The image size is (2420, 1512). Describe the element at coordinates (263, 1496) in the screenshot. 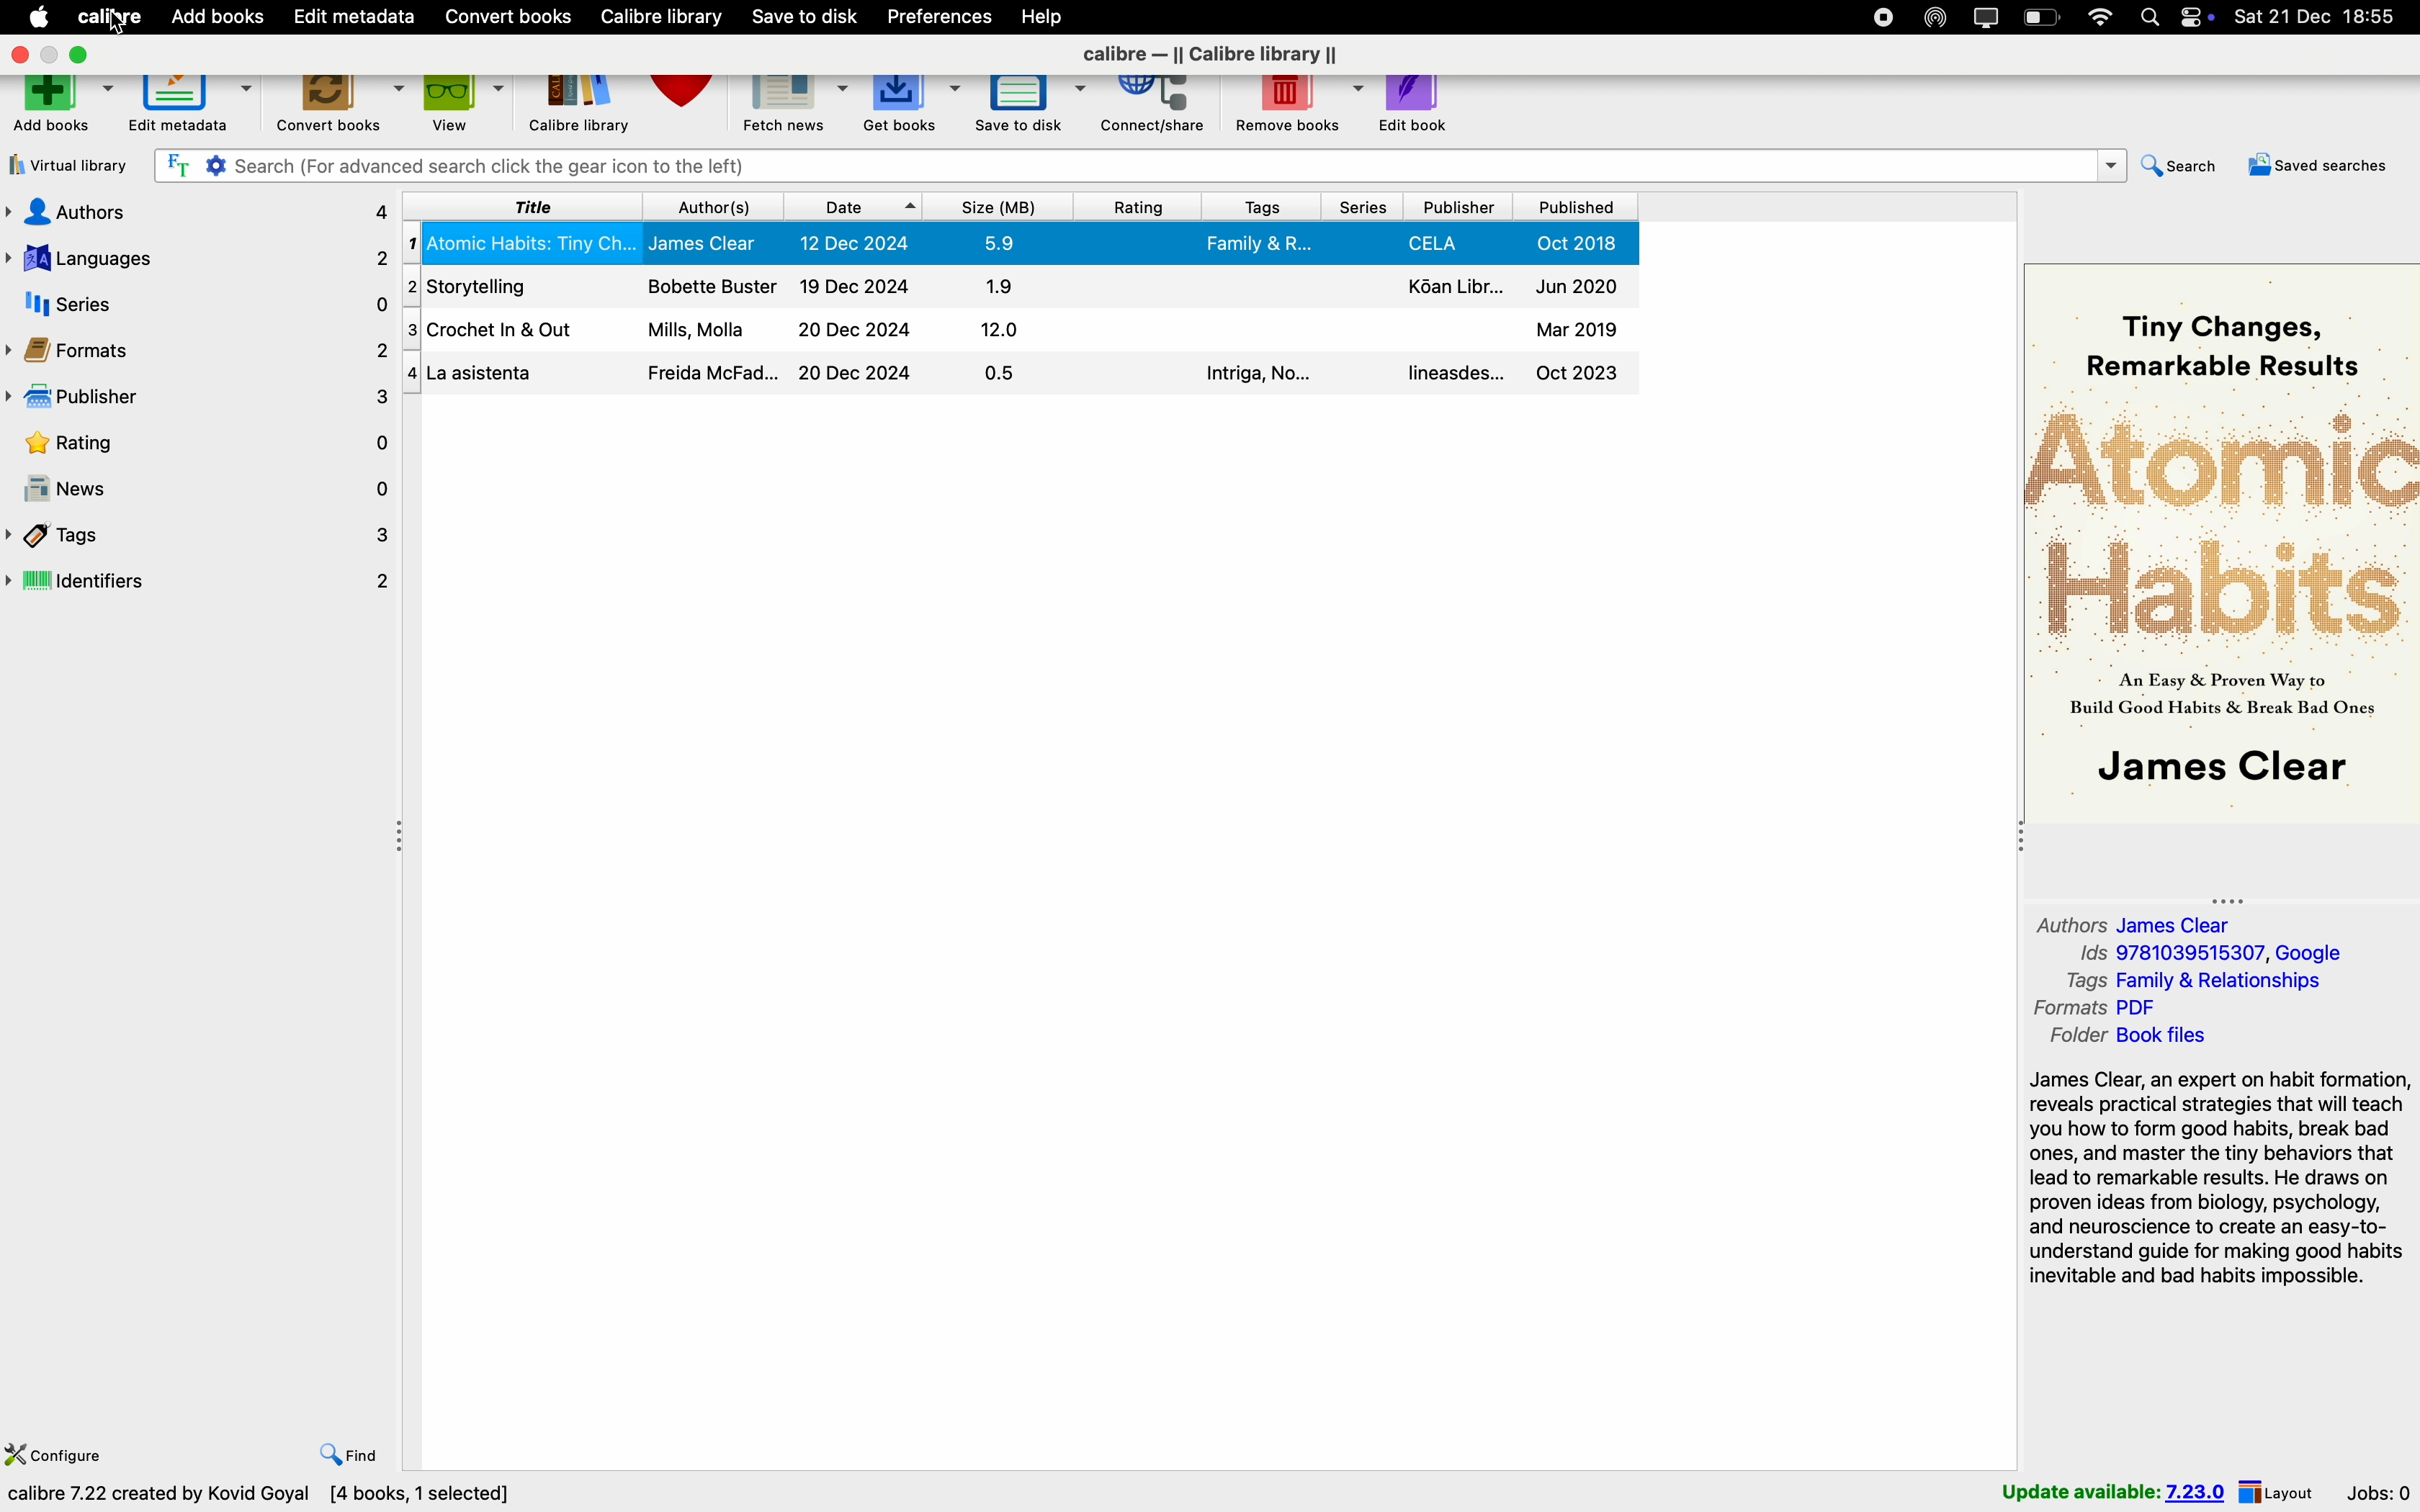

I see `Calibre 7.22 created by Kovid Goyal [4 books, 1 selected]` at that location.